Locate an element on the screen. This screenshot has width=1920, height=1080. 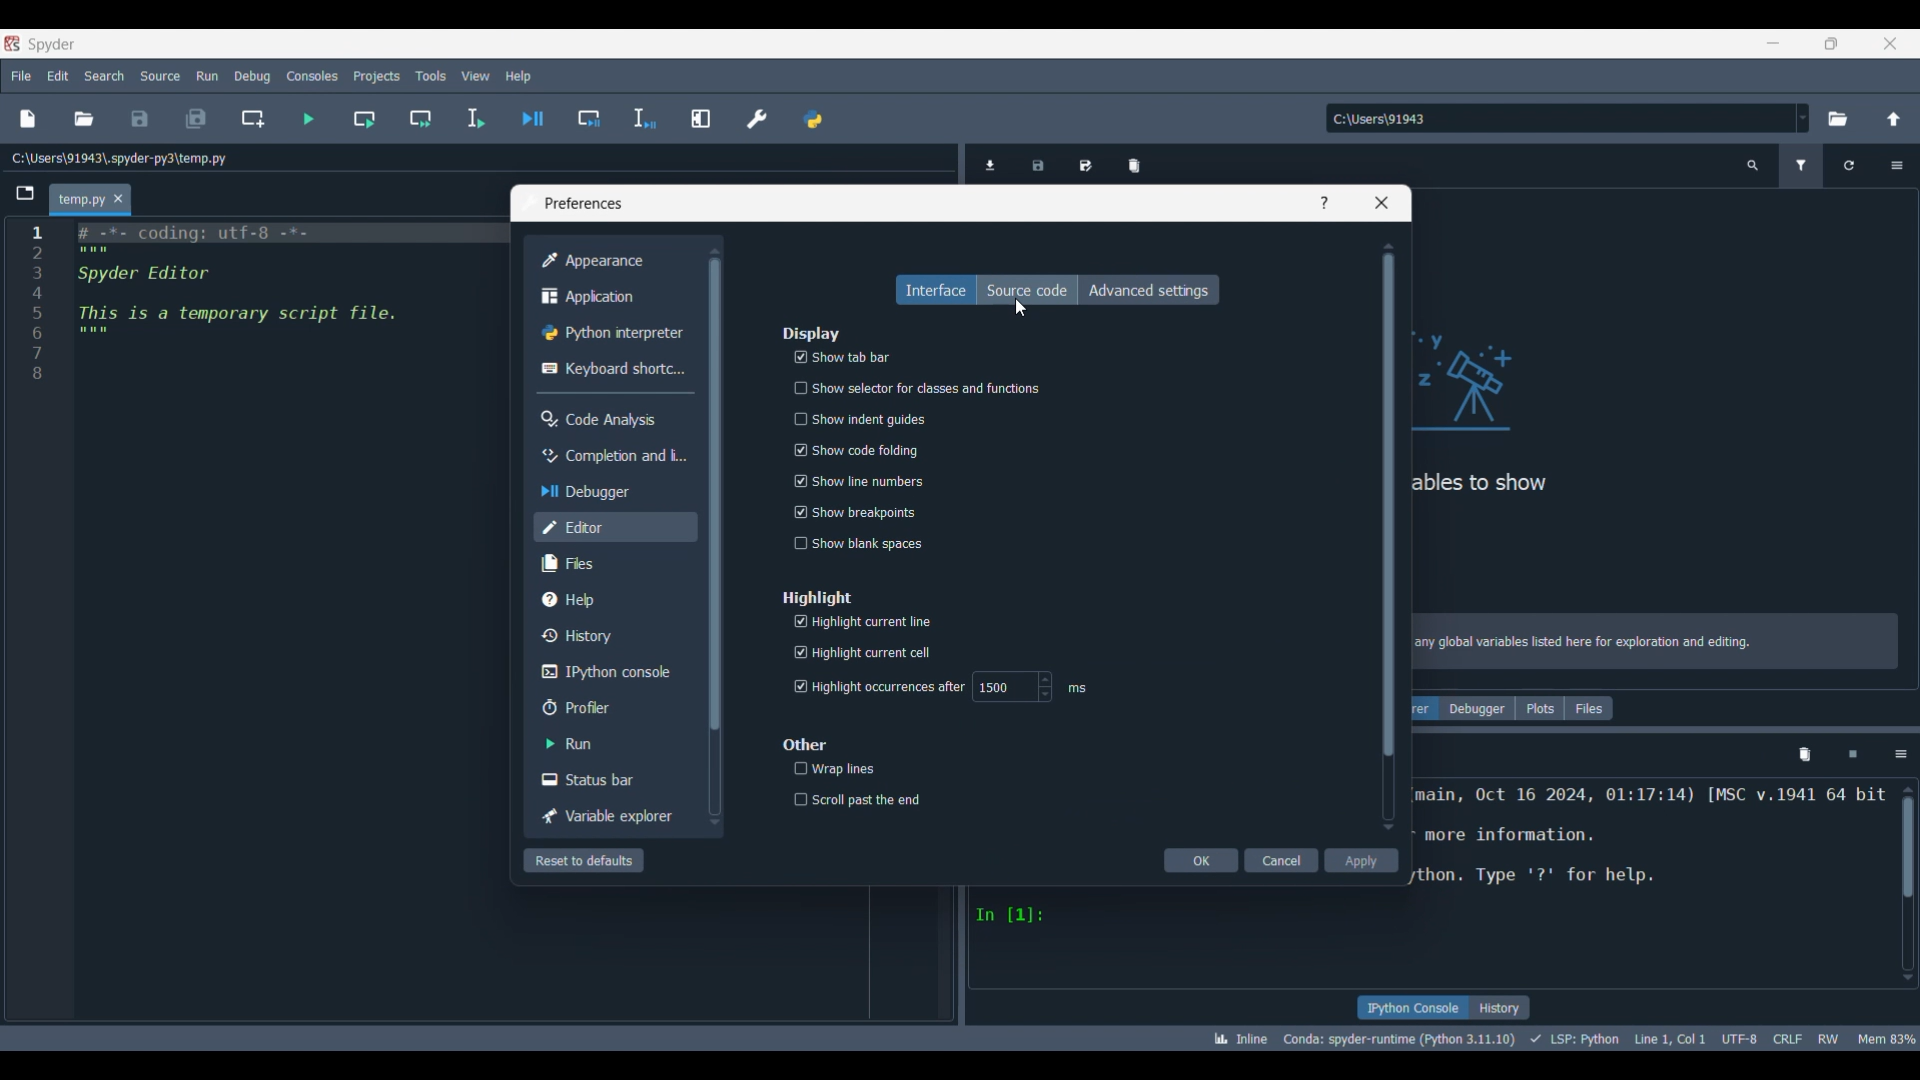
Consoles menu is located at coordinates (312, 76).